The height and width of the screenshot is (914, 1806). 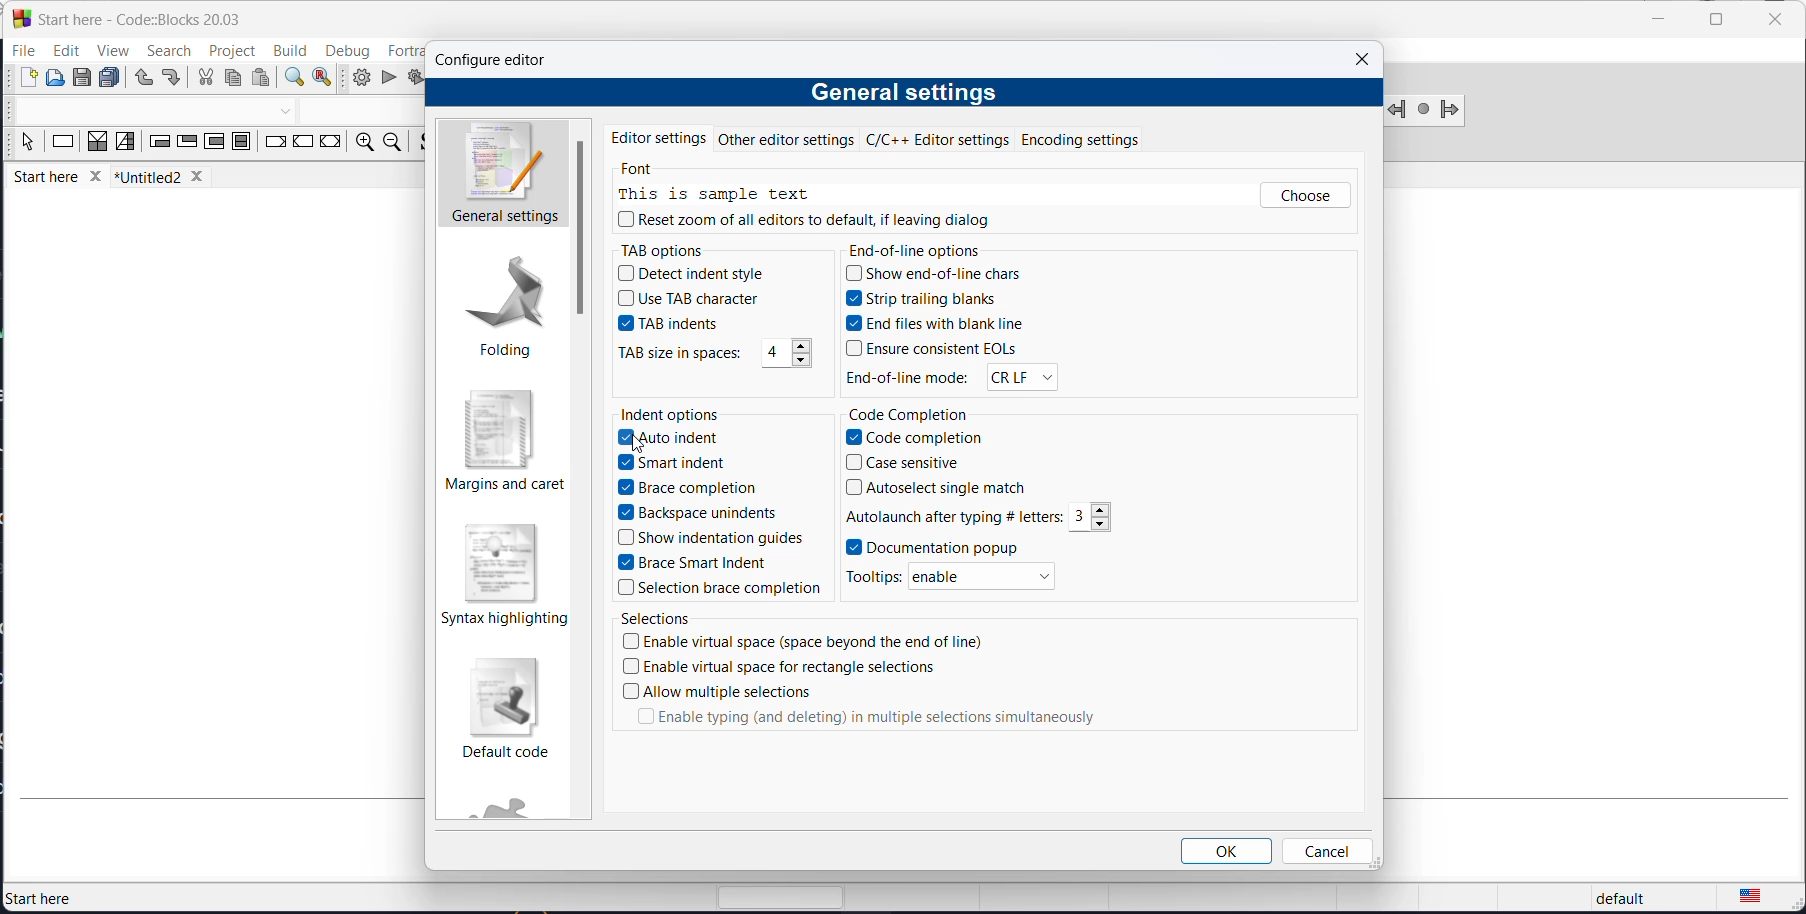 I want to click on instruction, so click(x=63, y=144).